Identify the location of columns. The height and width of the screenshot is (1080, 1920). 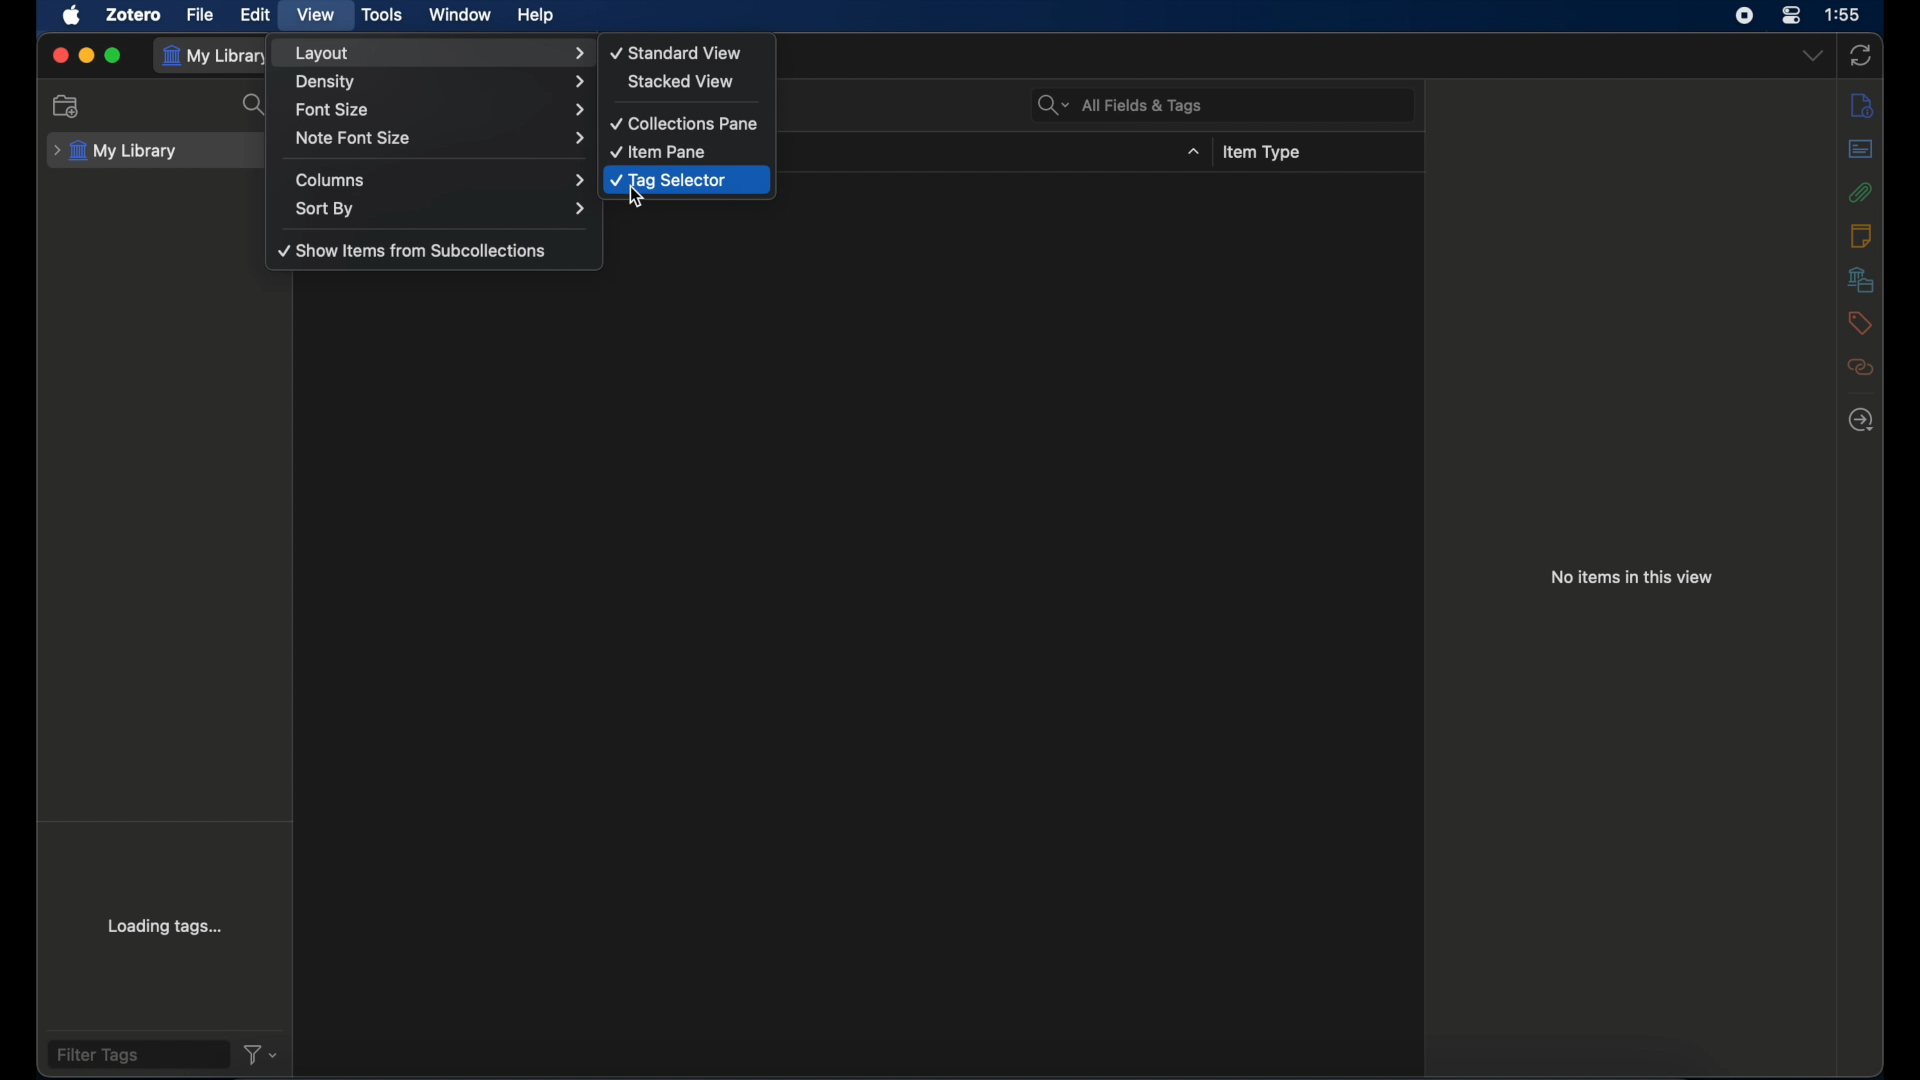
(442, 180).